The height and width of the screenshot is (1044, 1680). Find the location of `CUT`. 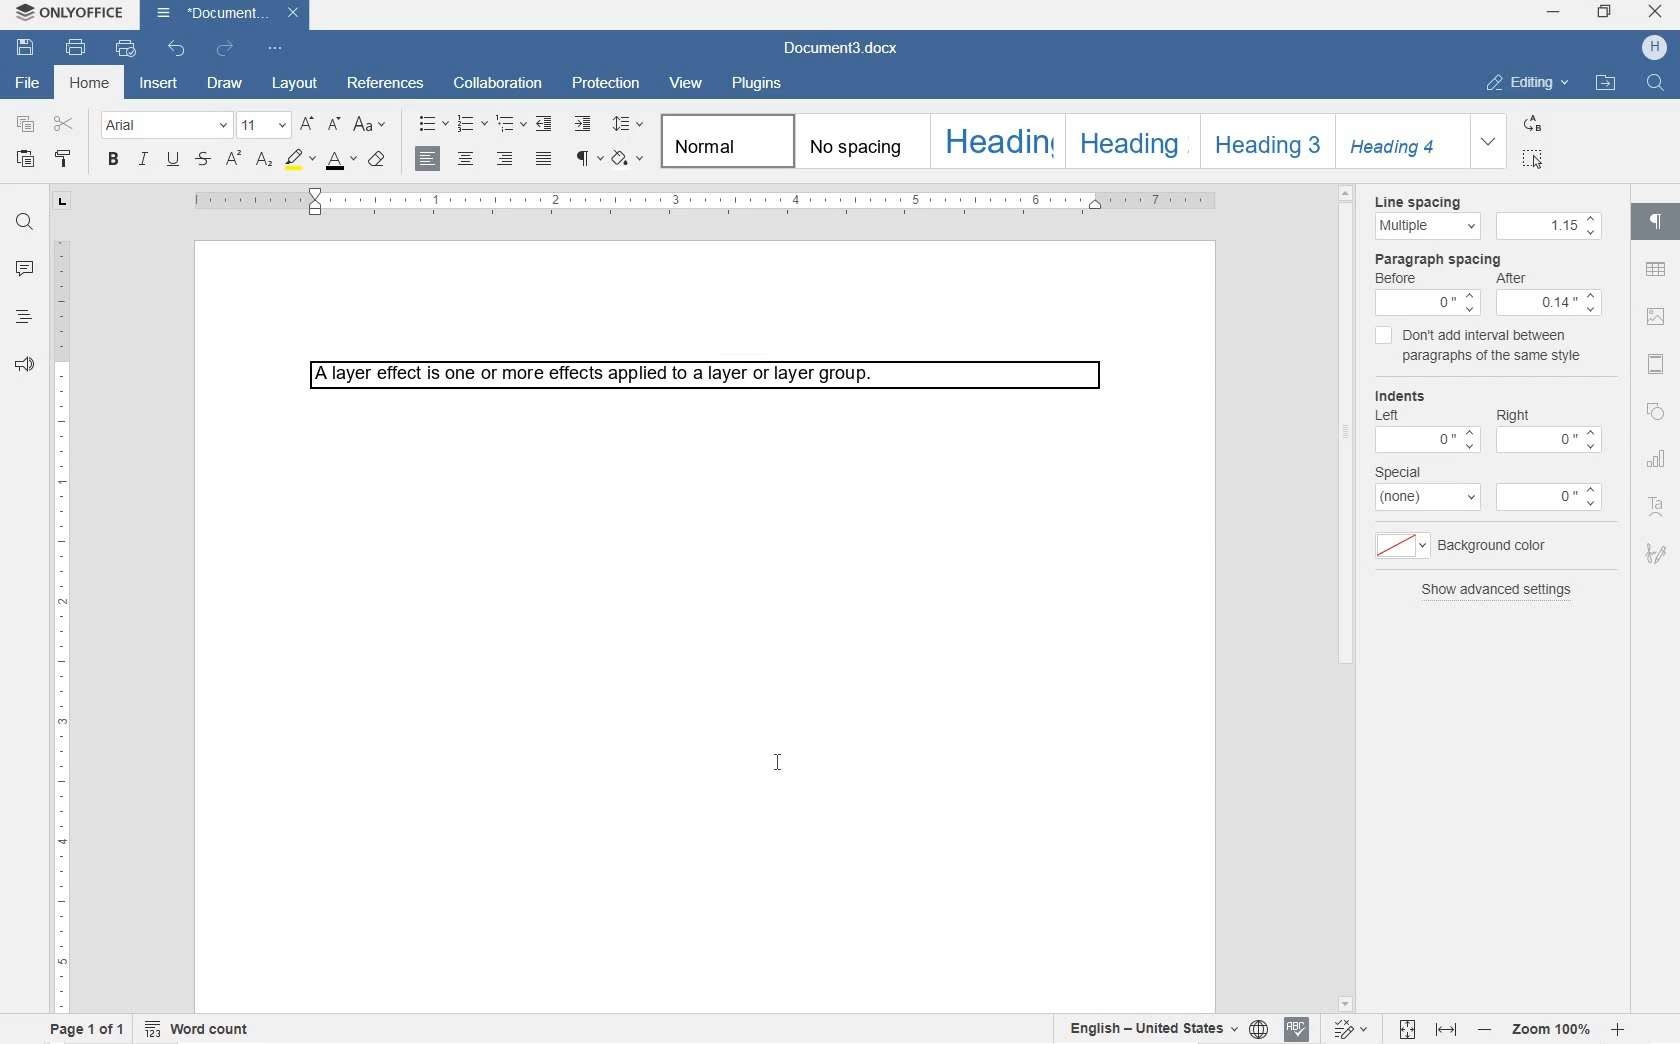

CUT is located at coordinates (67, 126).